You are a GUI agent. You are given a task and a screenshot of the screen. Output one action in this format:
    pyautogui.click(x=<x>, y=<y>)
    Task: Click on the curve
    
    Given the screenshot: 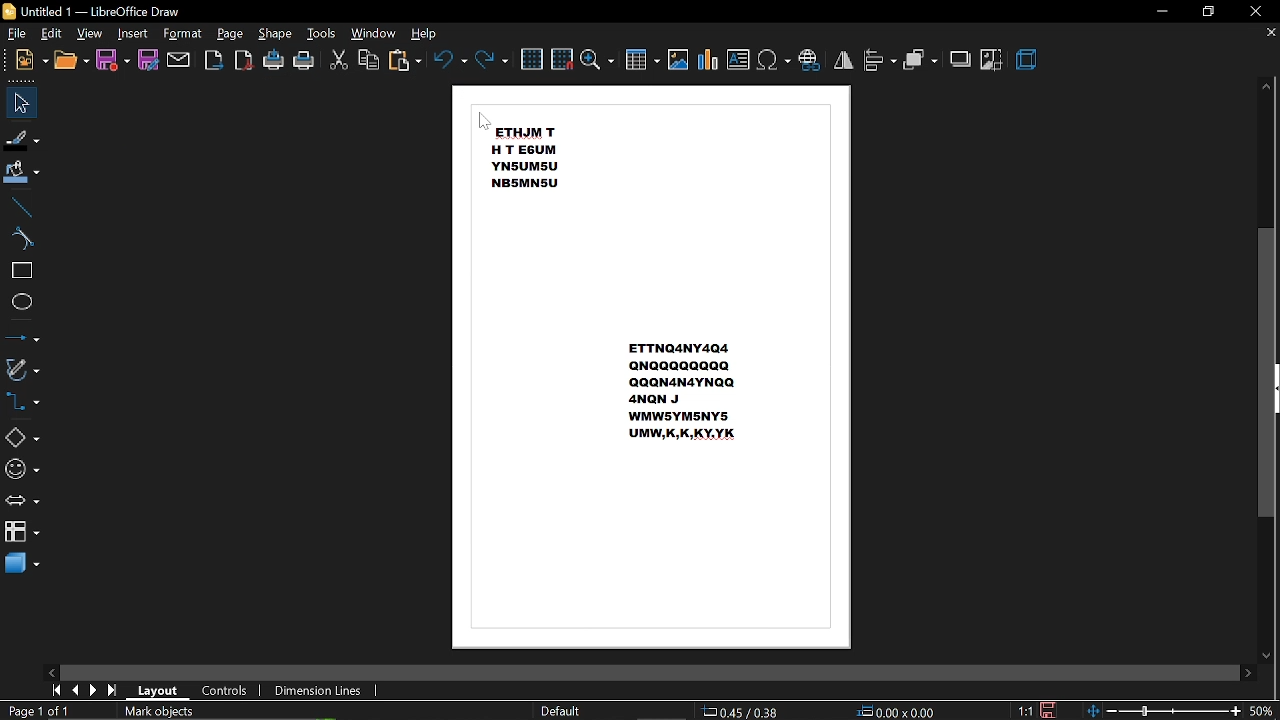 What is the action you would take?
    pyautogui.click(x=21, y=238)
    